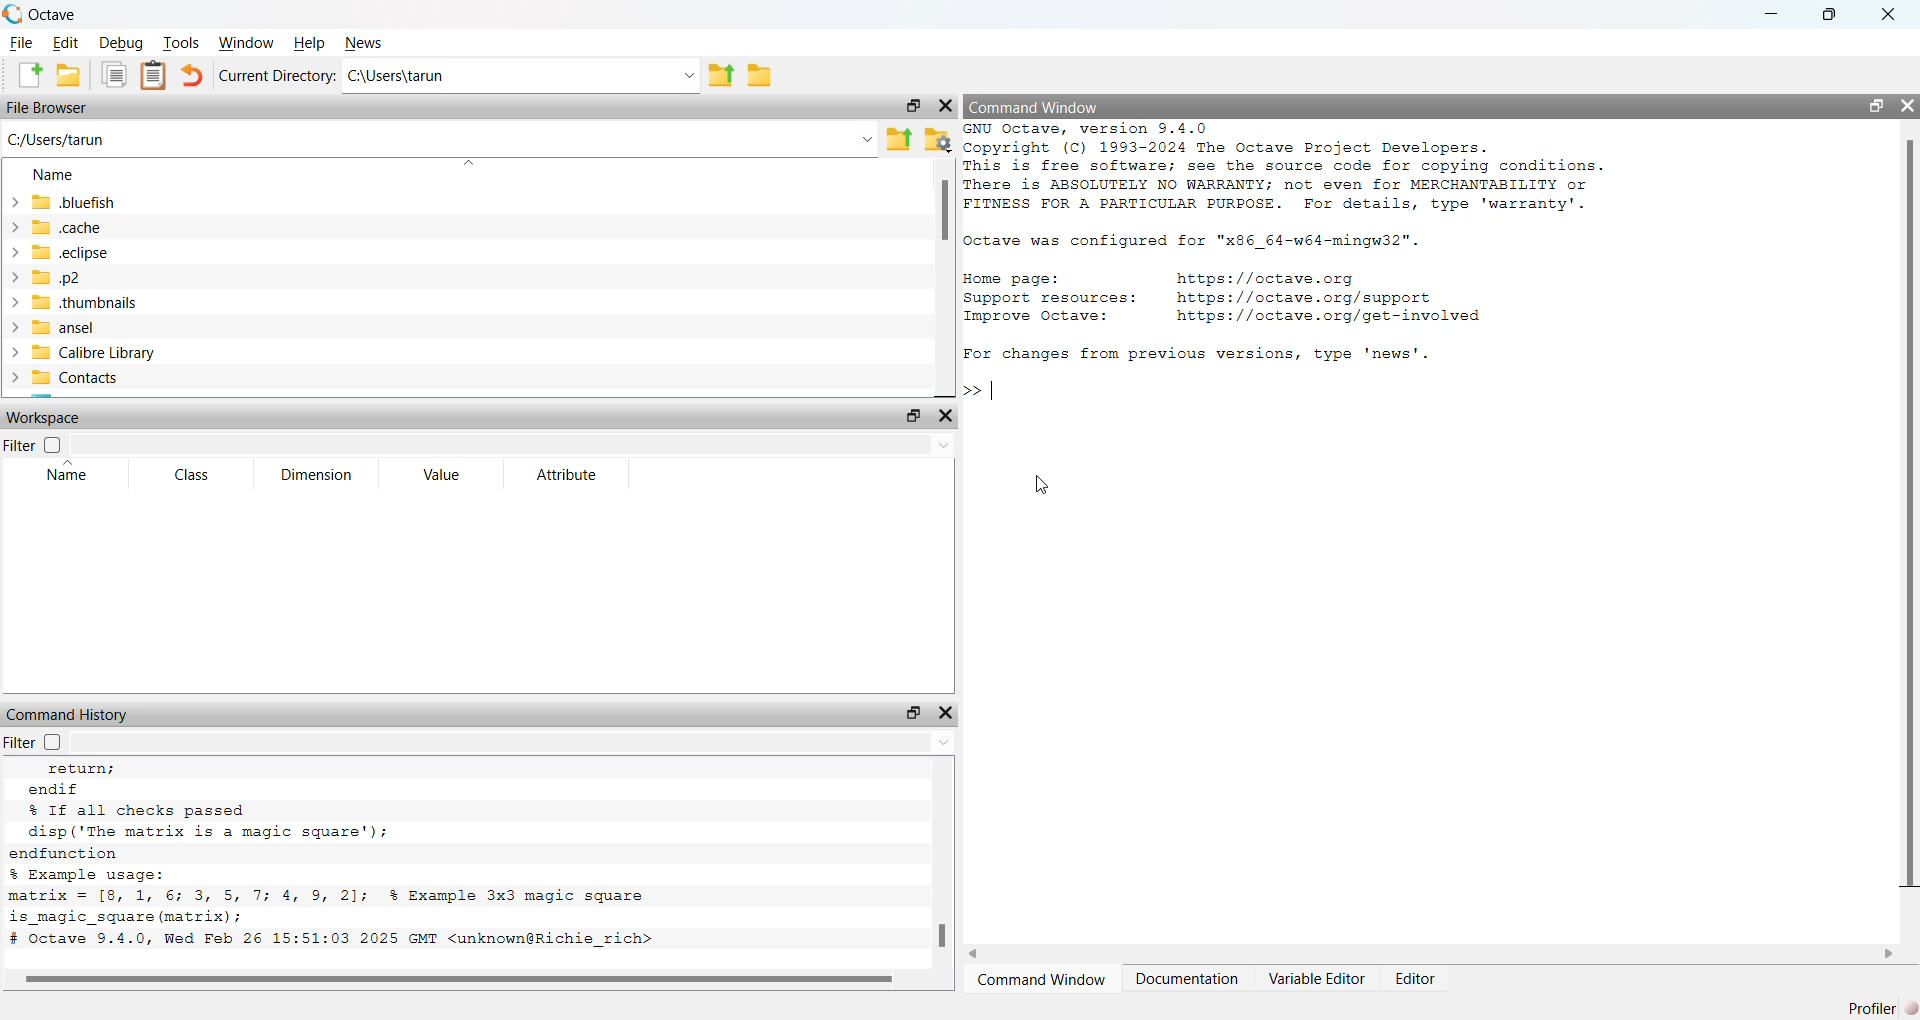  I want to click on Command History, so click(70, 715).